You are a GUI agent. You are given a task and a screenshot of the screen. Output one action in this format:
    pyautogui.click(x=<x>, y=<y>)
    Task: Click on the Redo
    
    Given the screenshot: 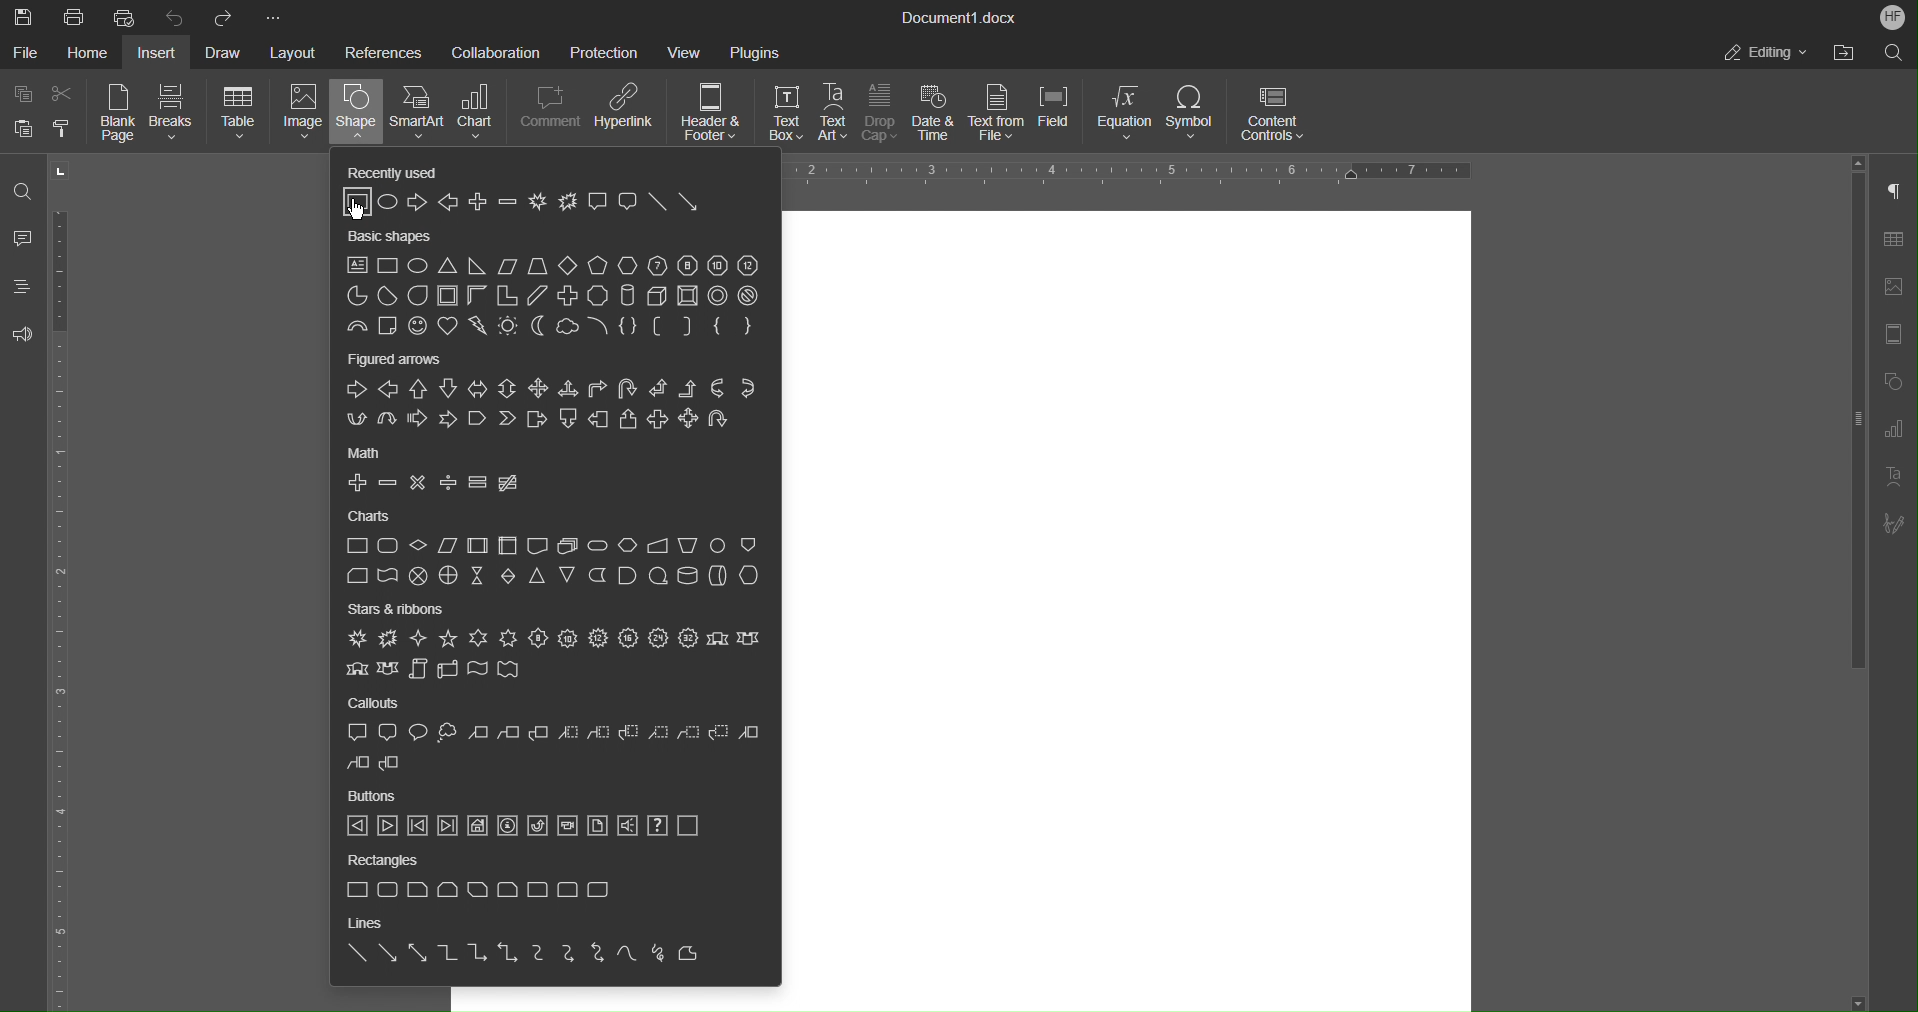 What is the action you would take?
    pyautogui.click(x=225, y=16)
    